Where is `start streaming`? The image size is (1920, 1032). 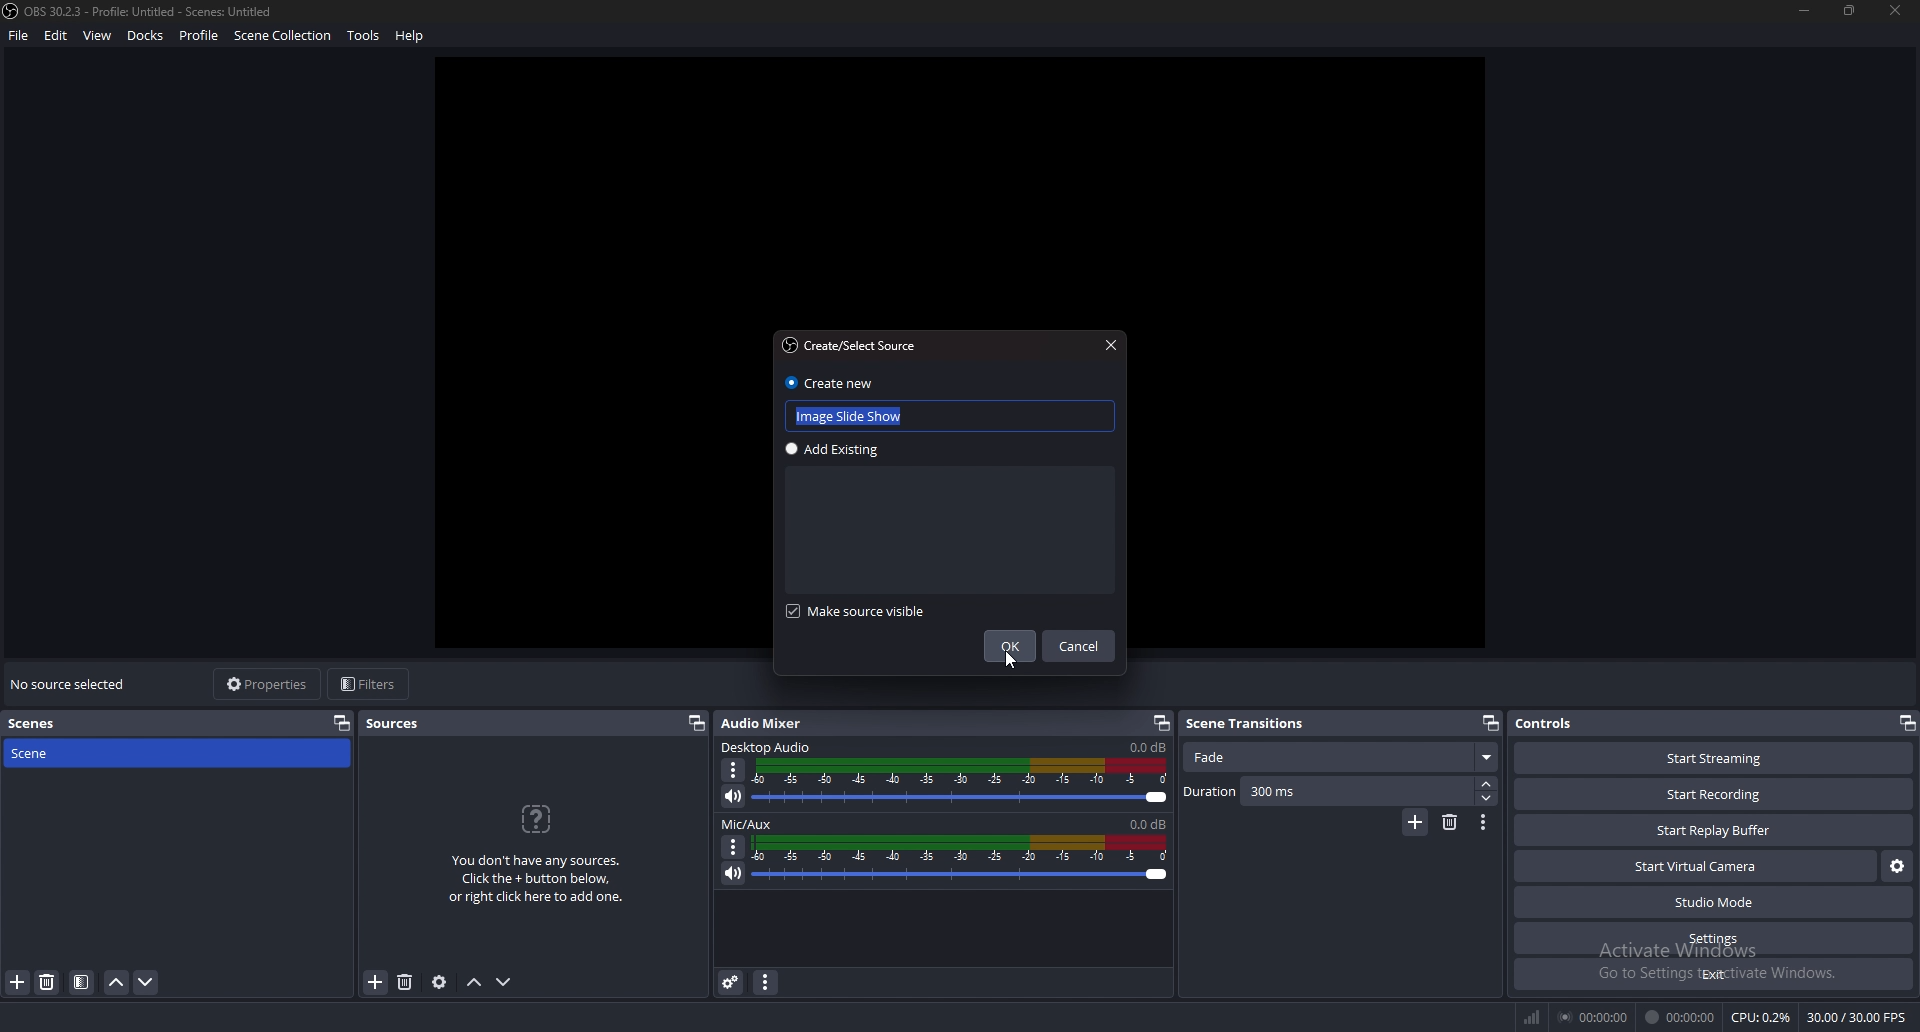 start streaming is located at coordinates (1716, 761).